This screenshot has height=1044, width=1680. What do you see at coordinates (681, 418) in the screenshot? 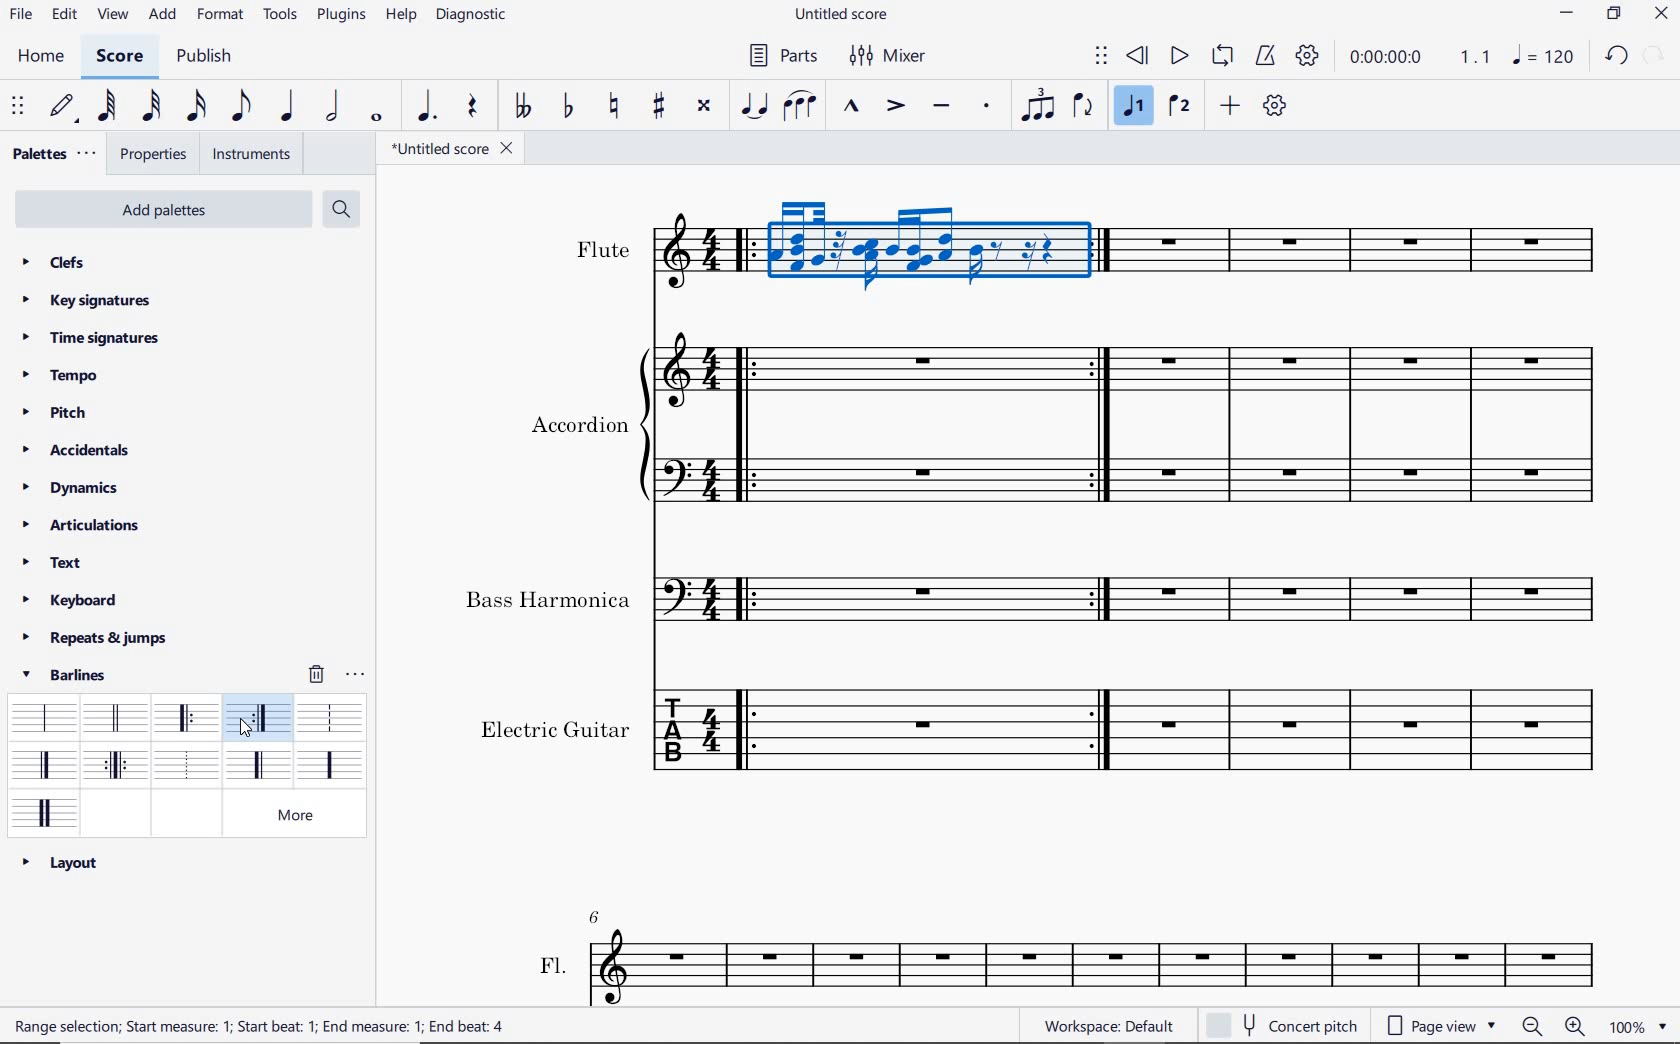
I see `Instrument: Accordion` at bounding box center [681, 418].